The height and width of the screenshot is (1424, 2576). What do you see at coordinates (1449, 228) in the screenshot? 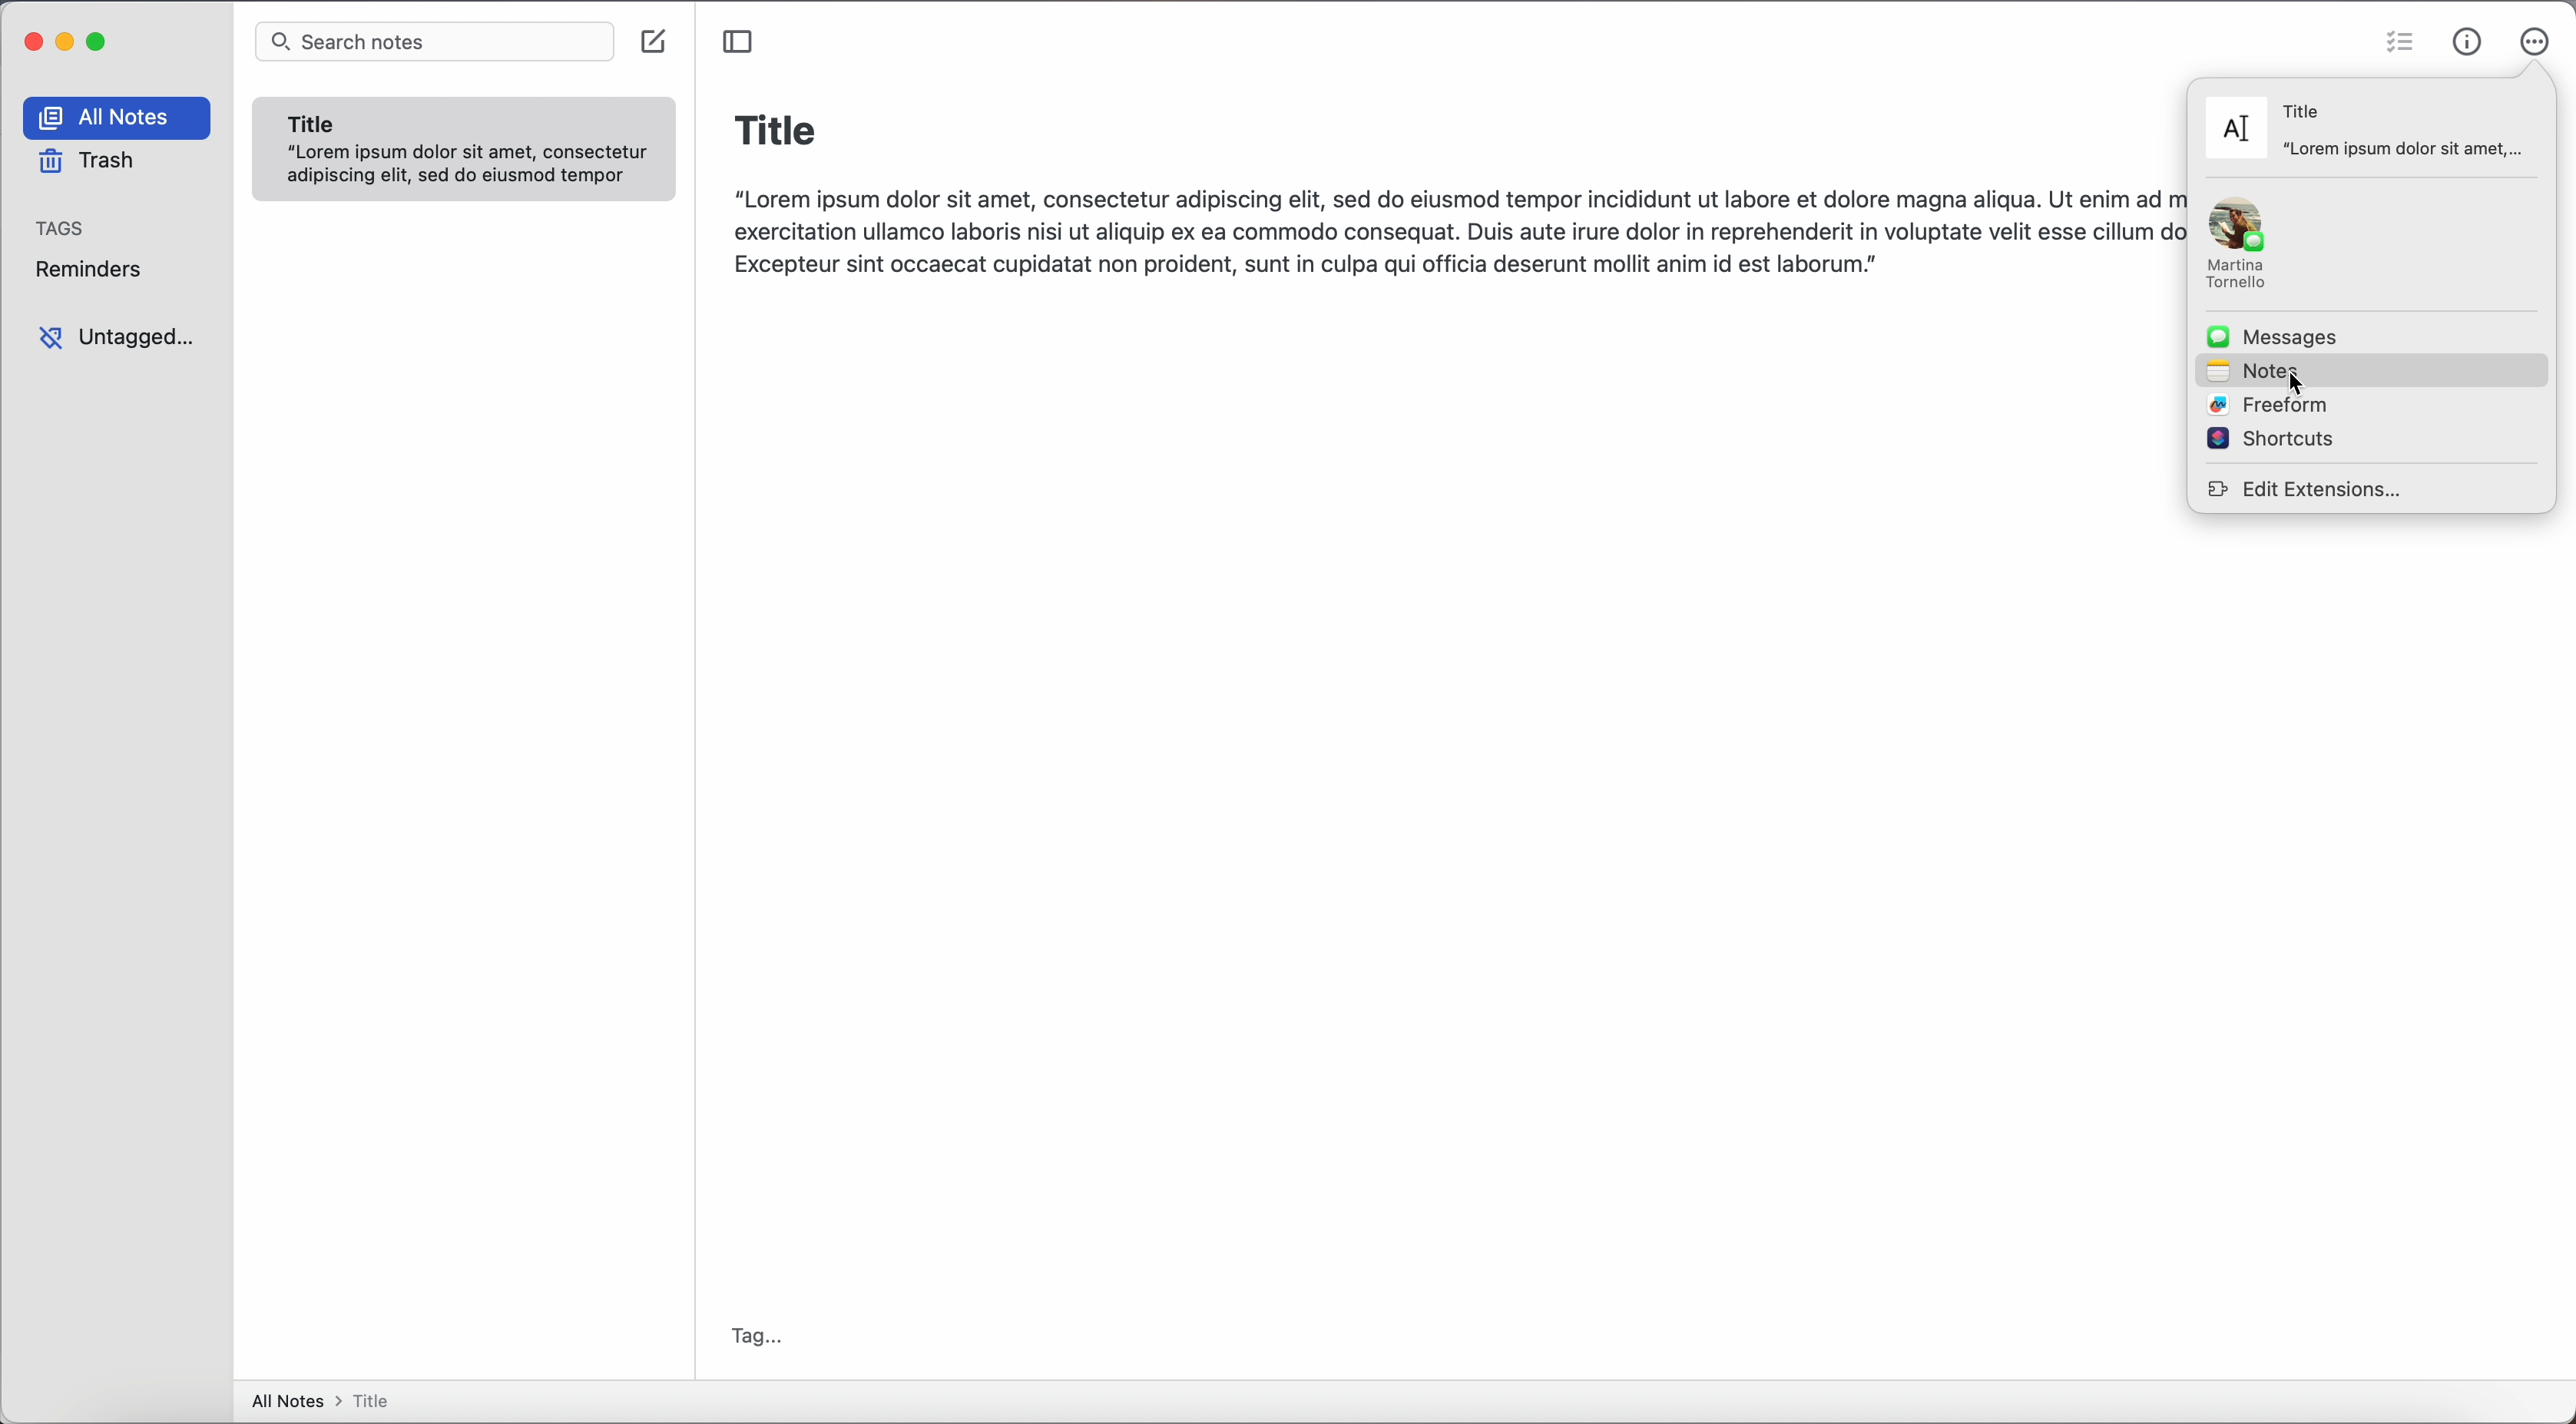
I see `body text` at bounding box center [1449, 228].